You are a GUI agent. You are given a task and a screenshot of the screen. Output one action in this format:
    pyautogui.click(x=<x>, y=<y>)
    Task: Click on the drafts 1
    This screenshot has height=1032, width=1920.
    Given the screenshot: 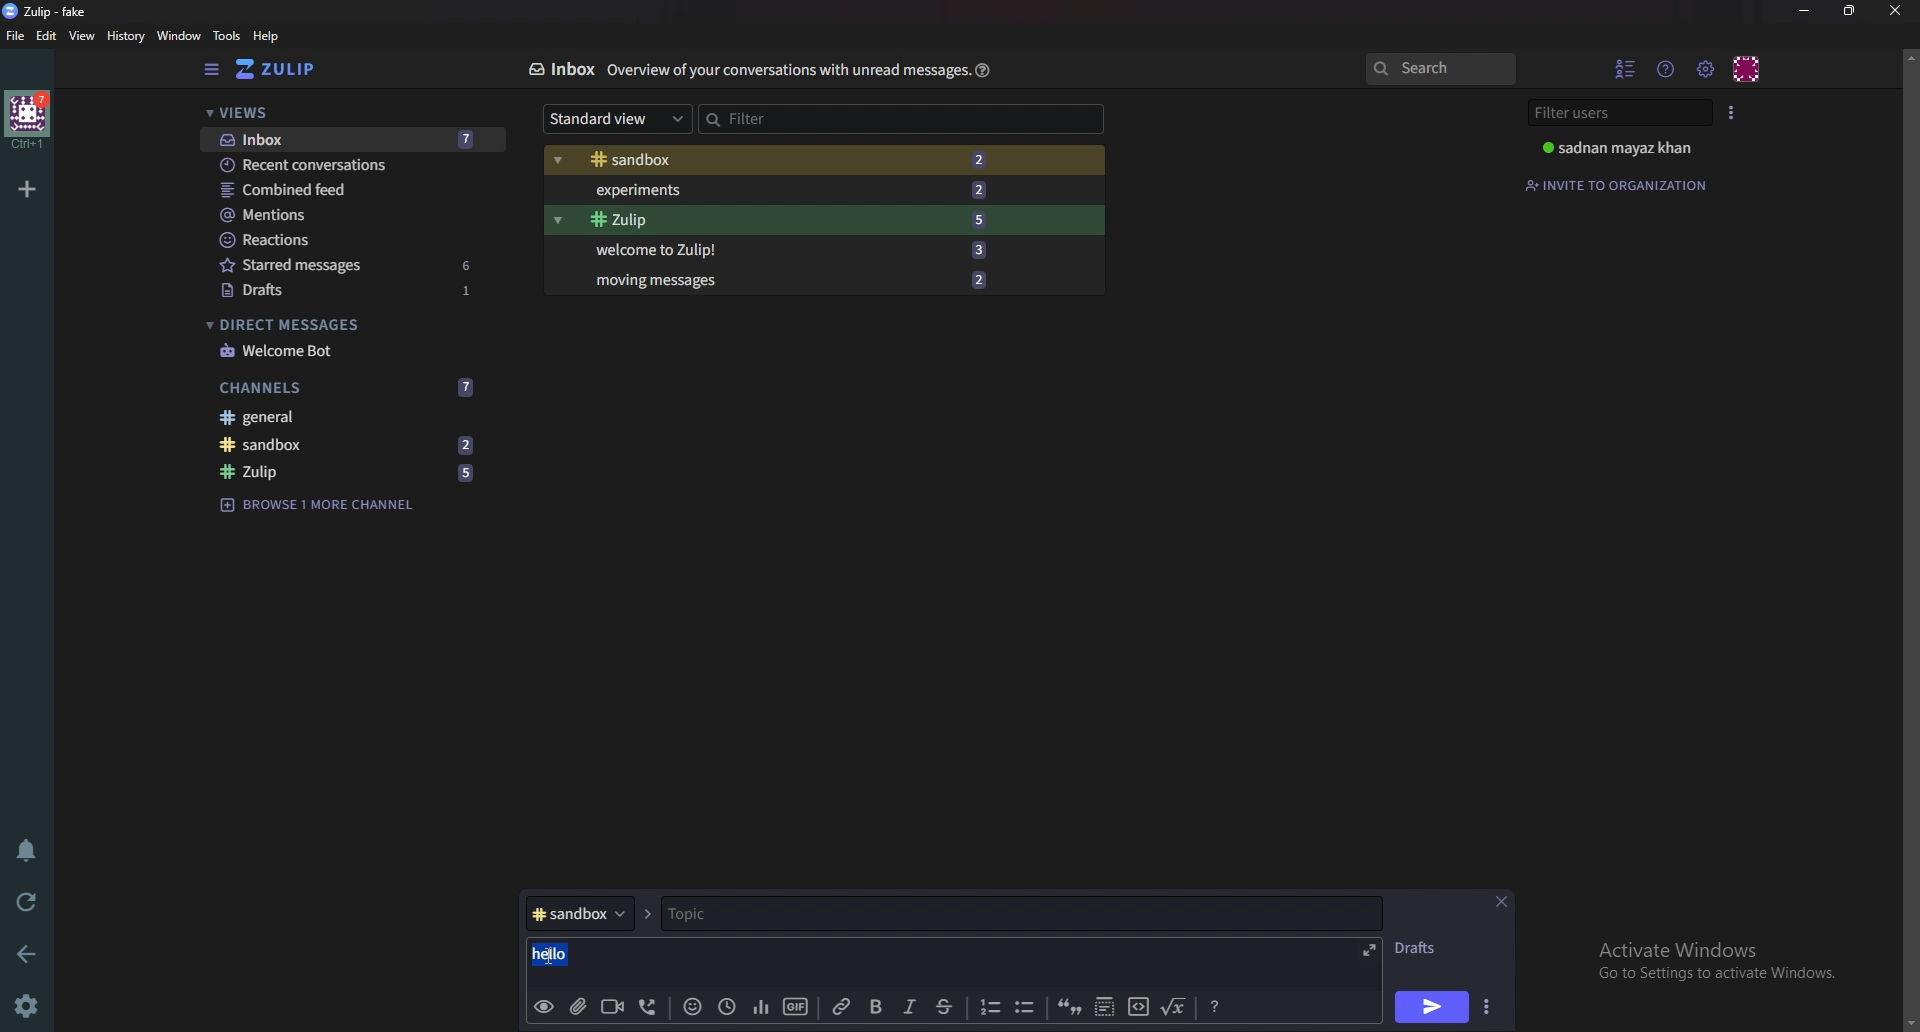 What is the action you would take?
    pyautogui.click(x=355, y=291)
    